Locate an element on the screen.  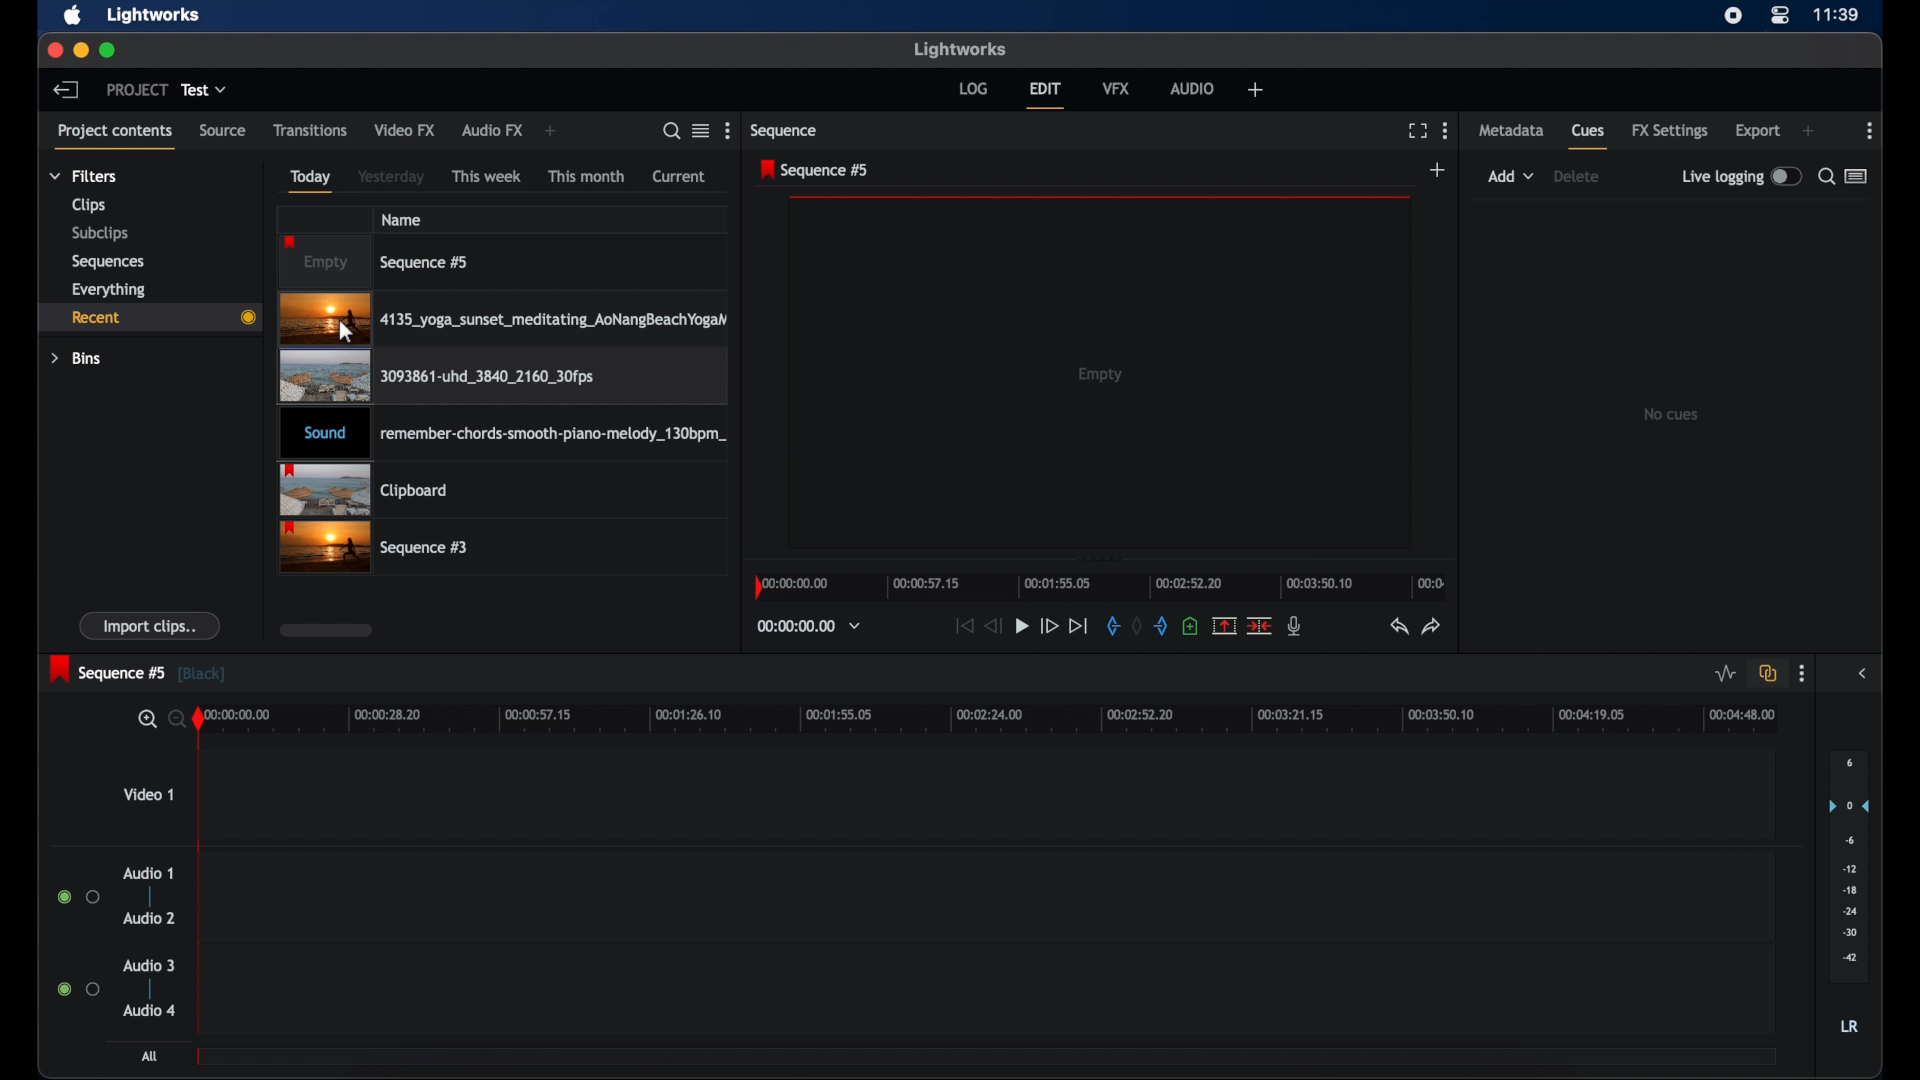
timecodes and reels is located at coordinates (814, 625).